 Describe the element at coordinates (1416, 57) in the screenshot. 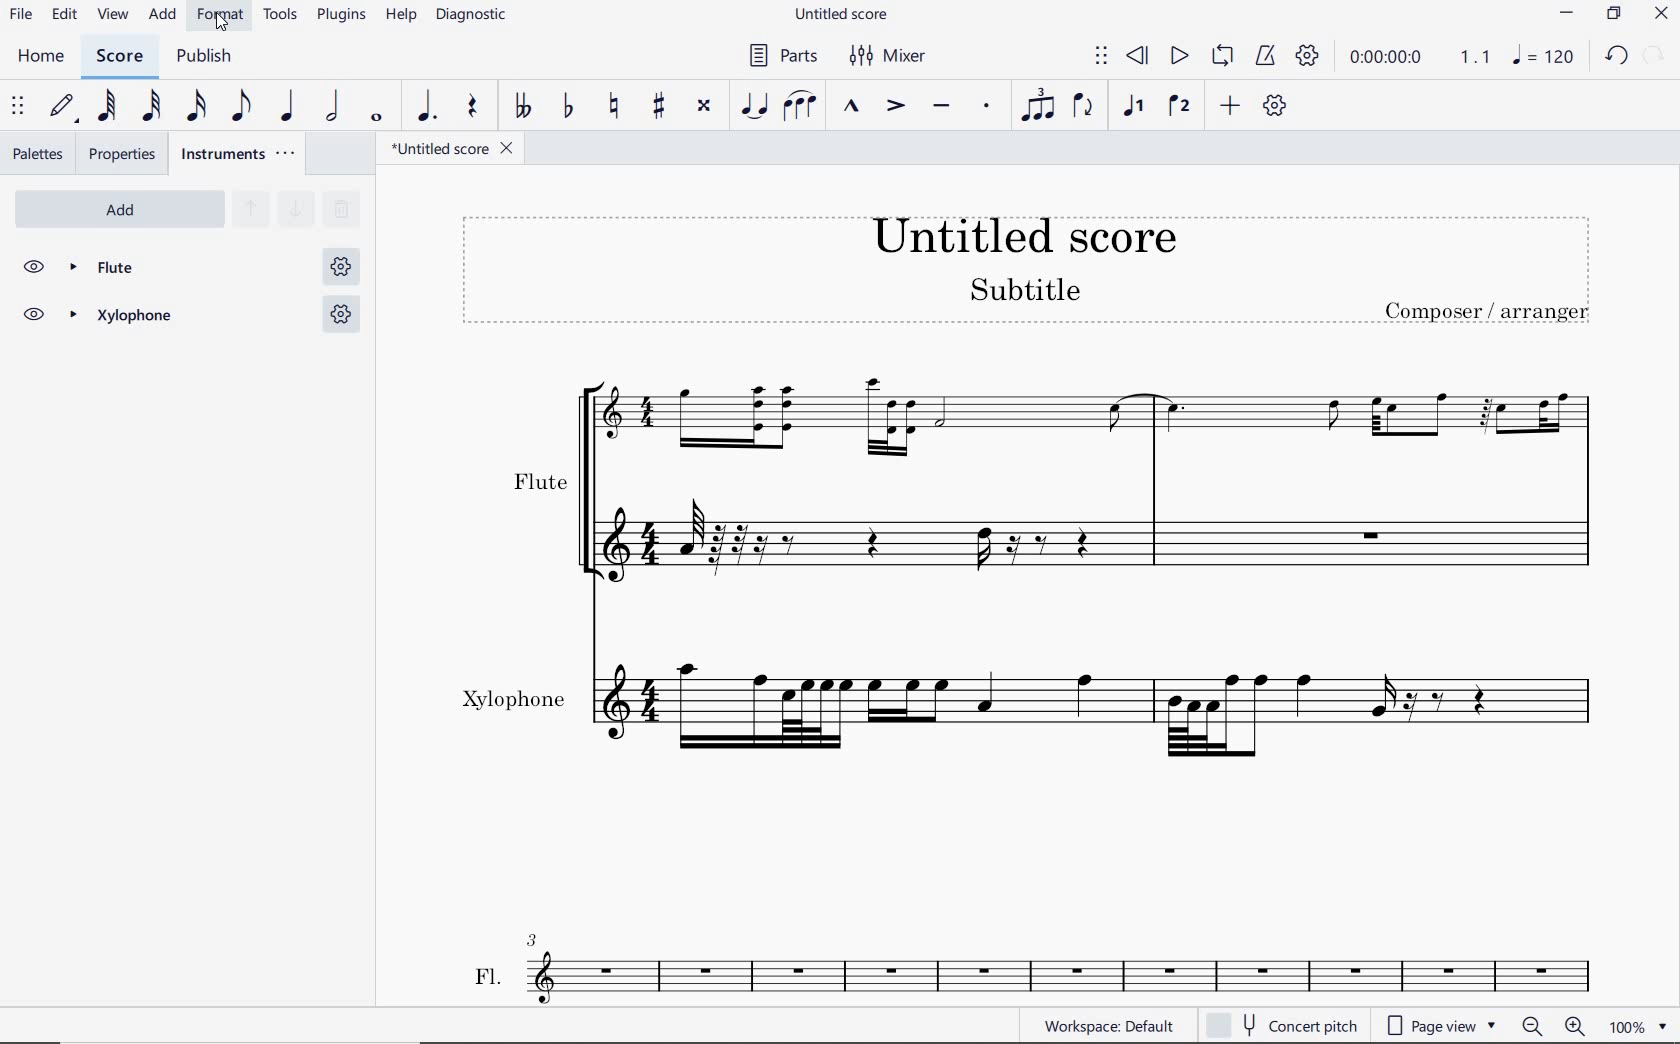

I see `PLAY TIME` at that location.